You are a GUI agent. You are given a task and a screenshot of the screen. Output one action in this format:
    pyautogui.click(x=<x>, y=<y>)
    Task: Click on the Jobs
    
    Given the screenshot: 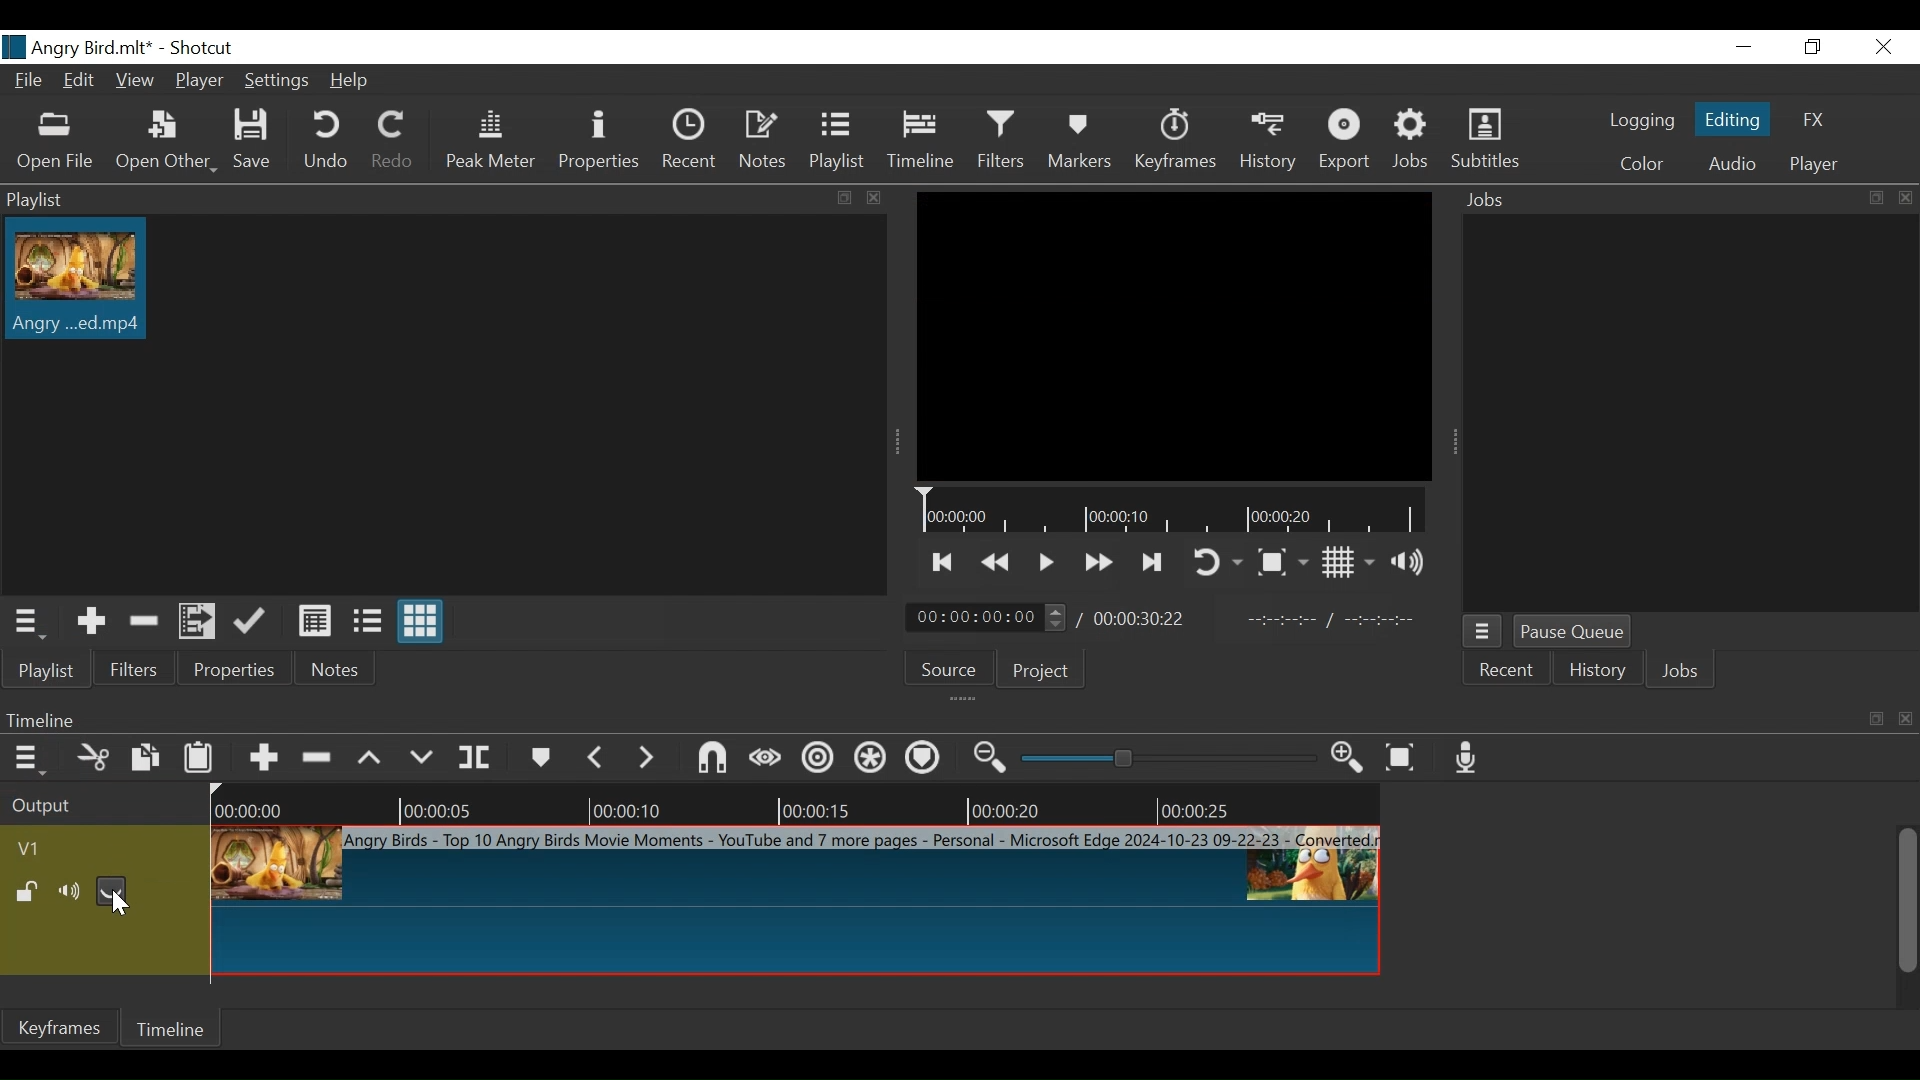 What is the action you would take?
    pyautogui.click(x=1682, y=672)
    